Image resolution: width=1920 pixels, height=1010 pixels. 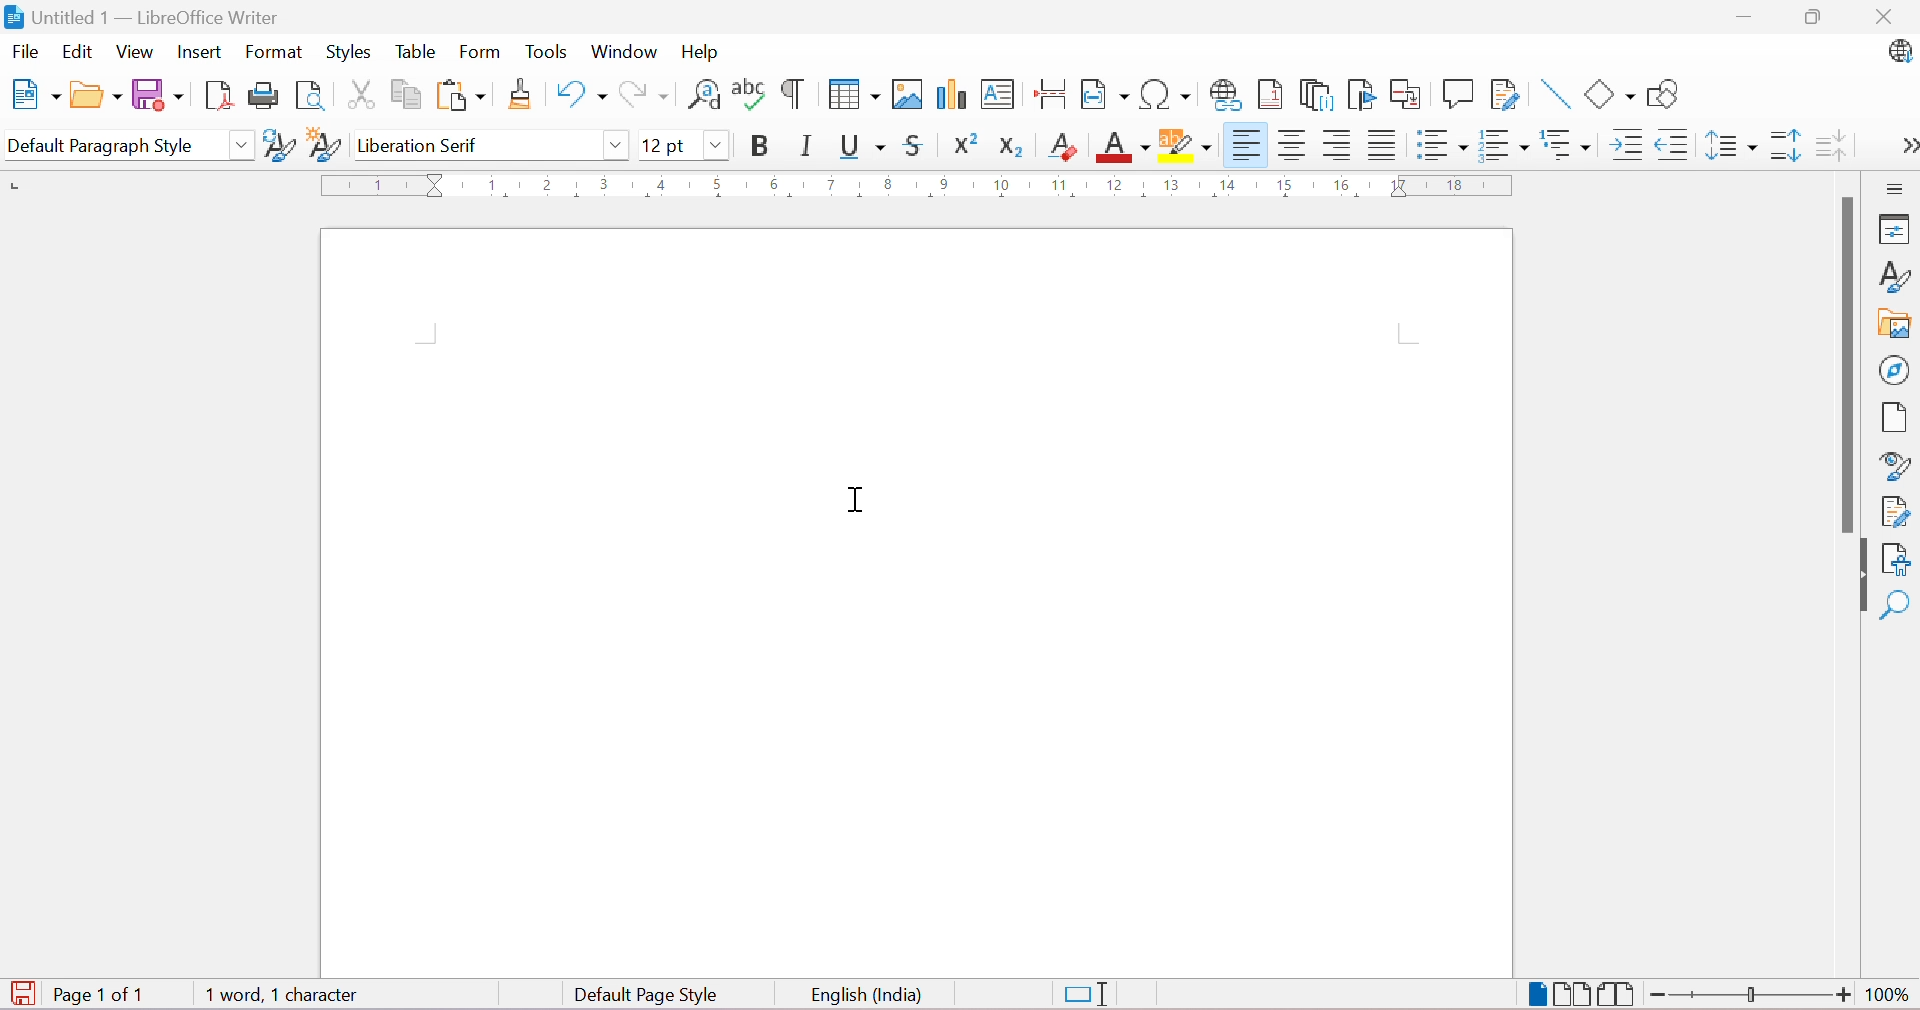 I want to click on Clear Direct Formatting, so click(x=1061, y=145).